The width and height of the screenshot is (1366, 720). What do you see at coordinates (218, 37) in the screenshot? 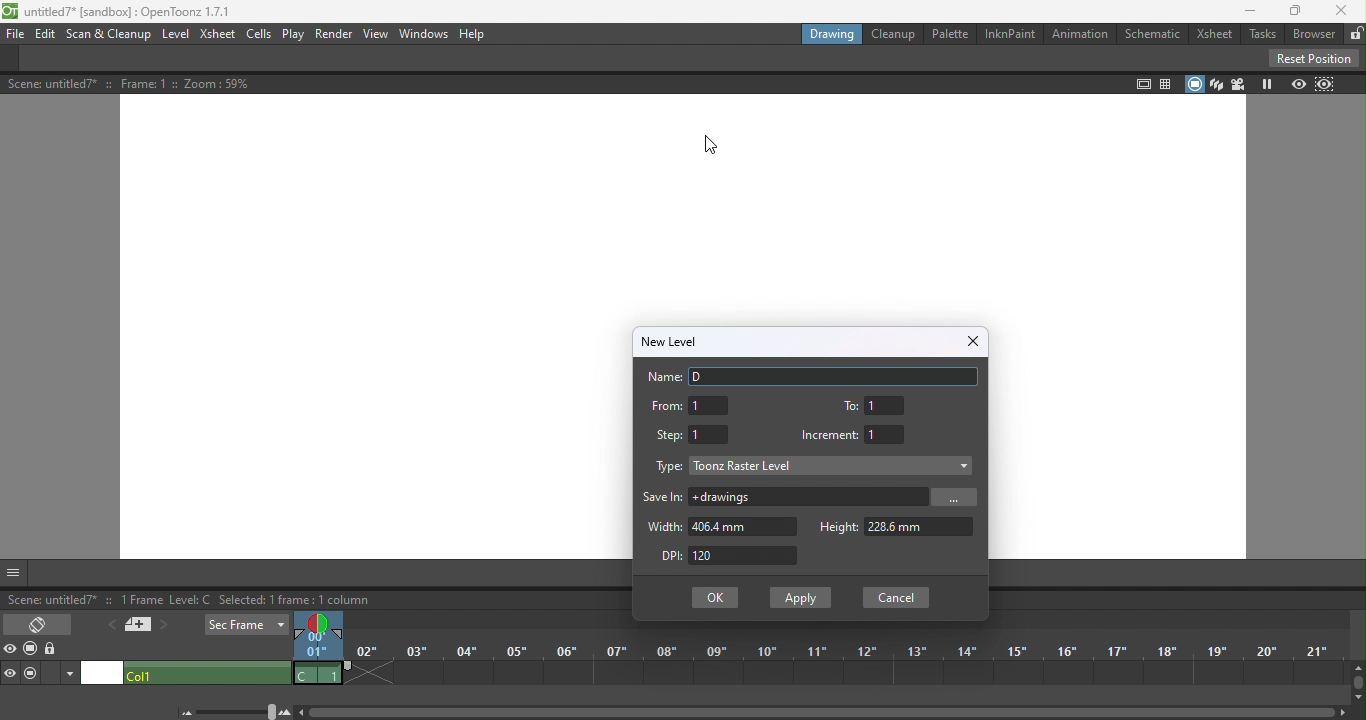
I see `Xsheet` at bounding box center [218, 37].